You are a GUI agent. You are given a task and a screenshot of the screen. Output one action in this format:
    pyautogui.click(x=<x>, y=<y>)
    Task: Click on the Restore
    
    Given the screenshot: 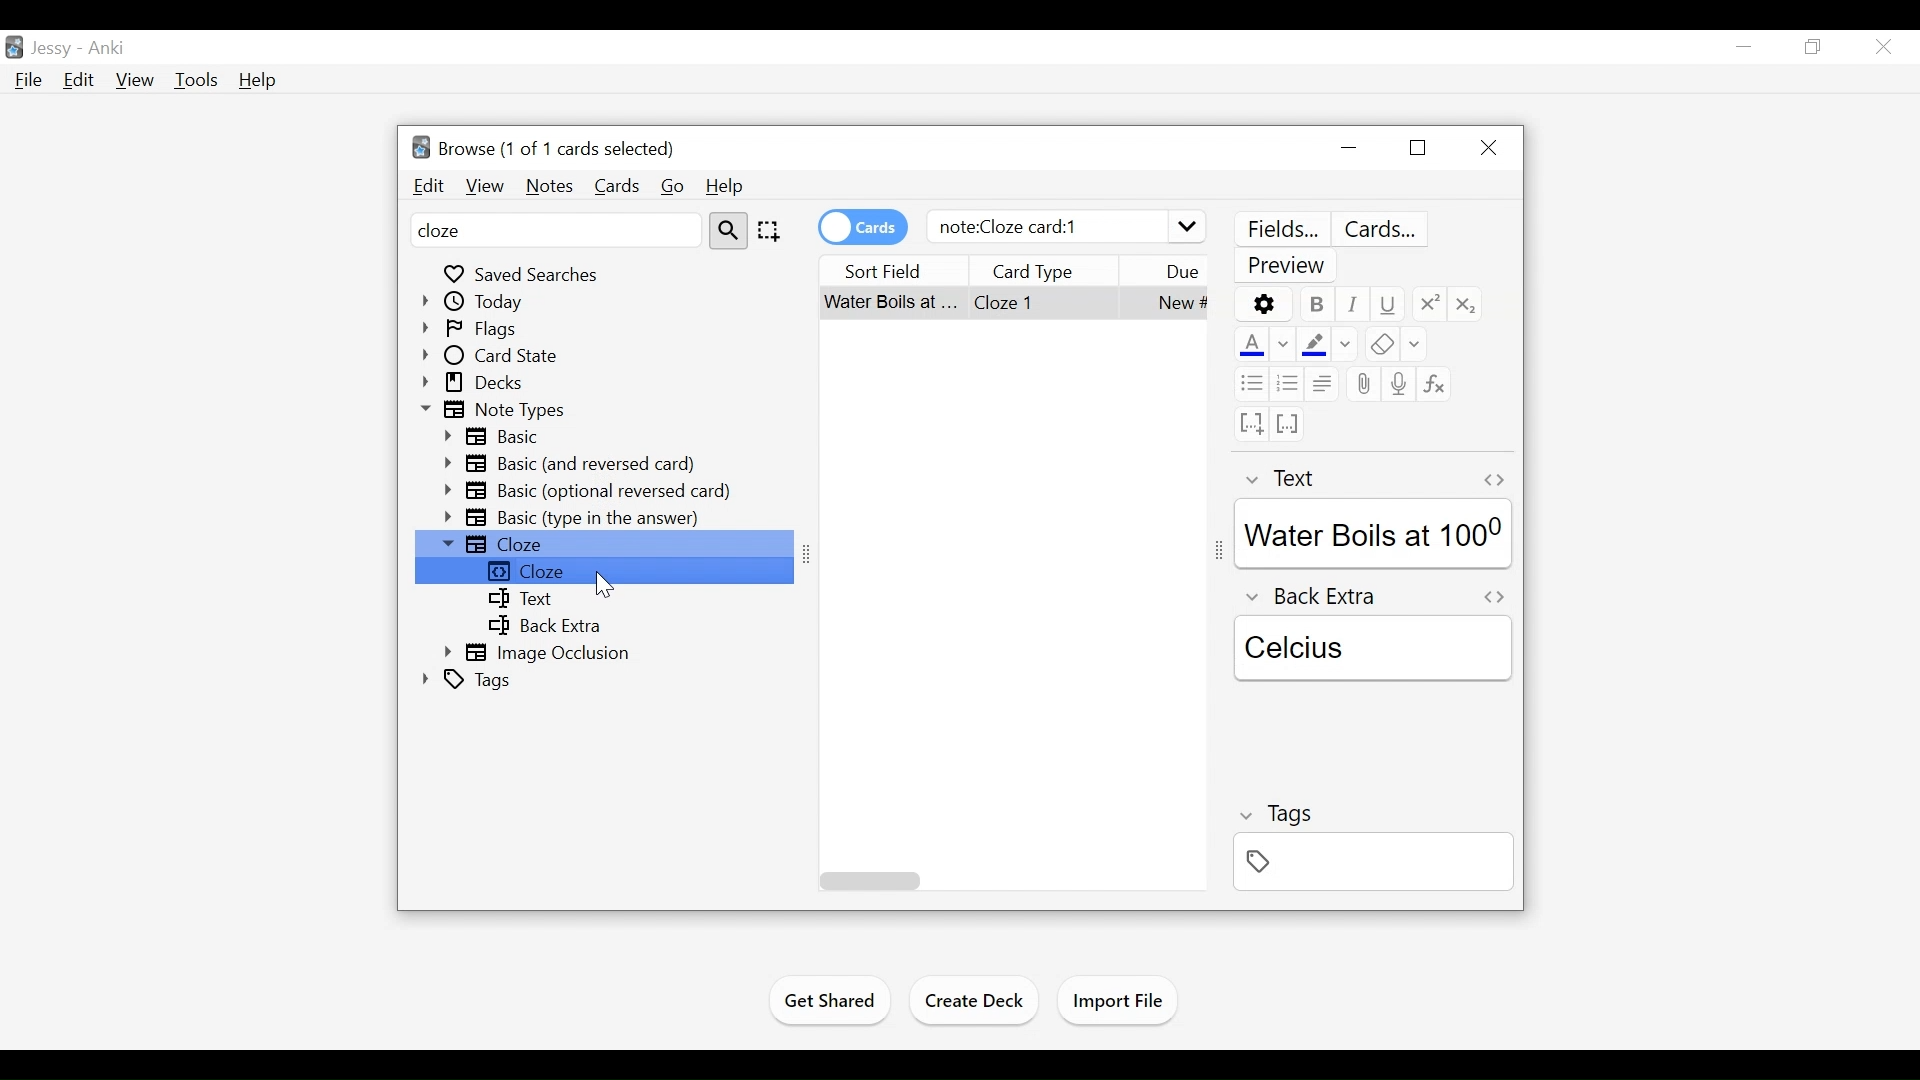 What is the action you would take?
    pyautogui.click(x=1420, y=148)
    